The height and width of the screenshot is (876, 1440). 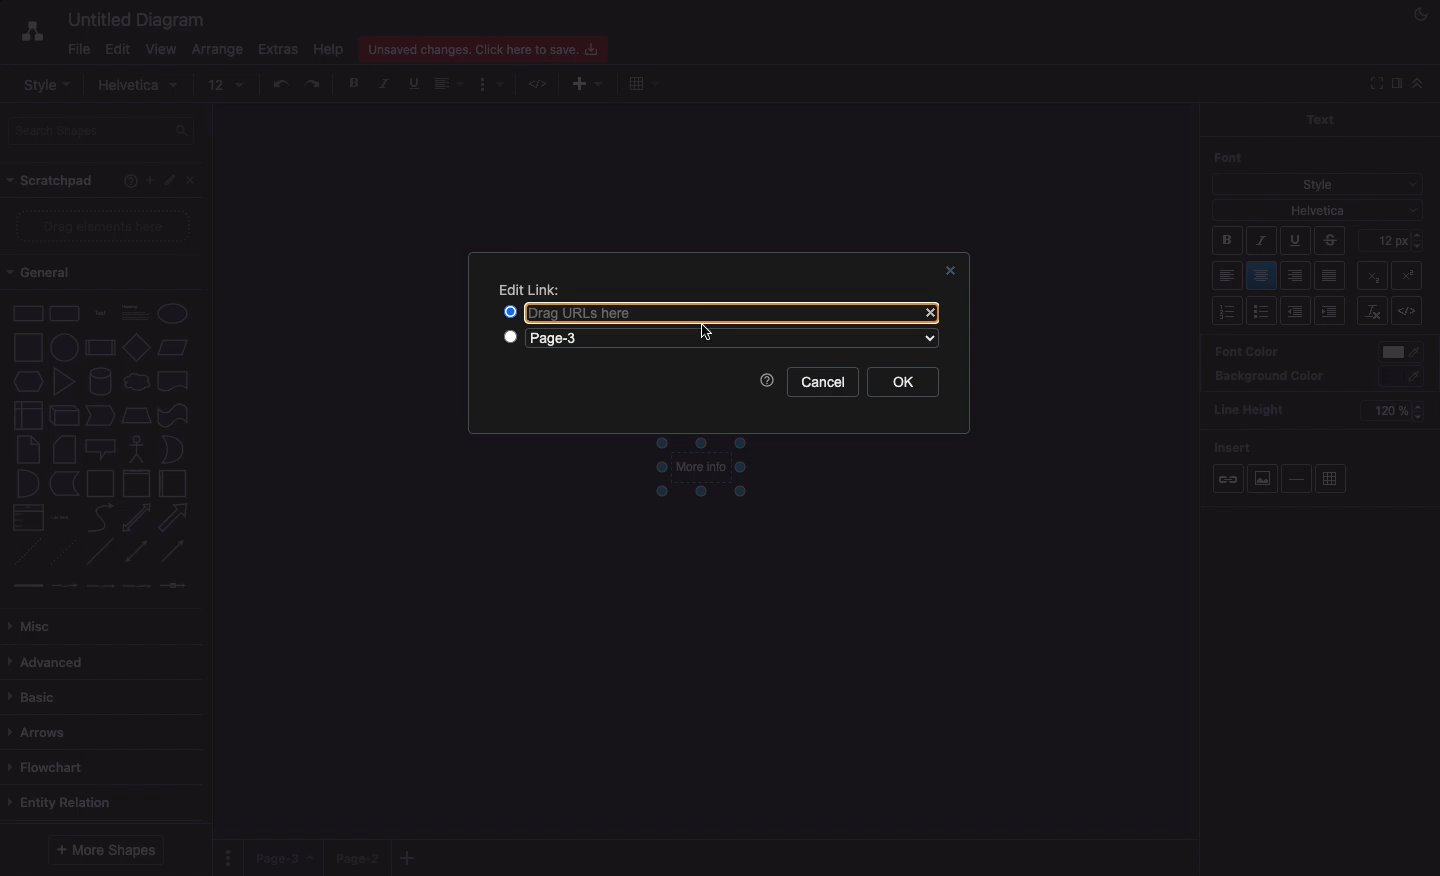 What do you see at coordinates (1332, 240) in the screenshot?
I see `Strikethrough` at bounding box center [1332, 240].